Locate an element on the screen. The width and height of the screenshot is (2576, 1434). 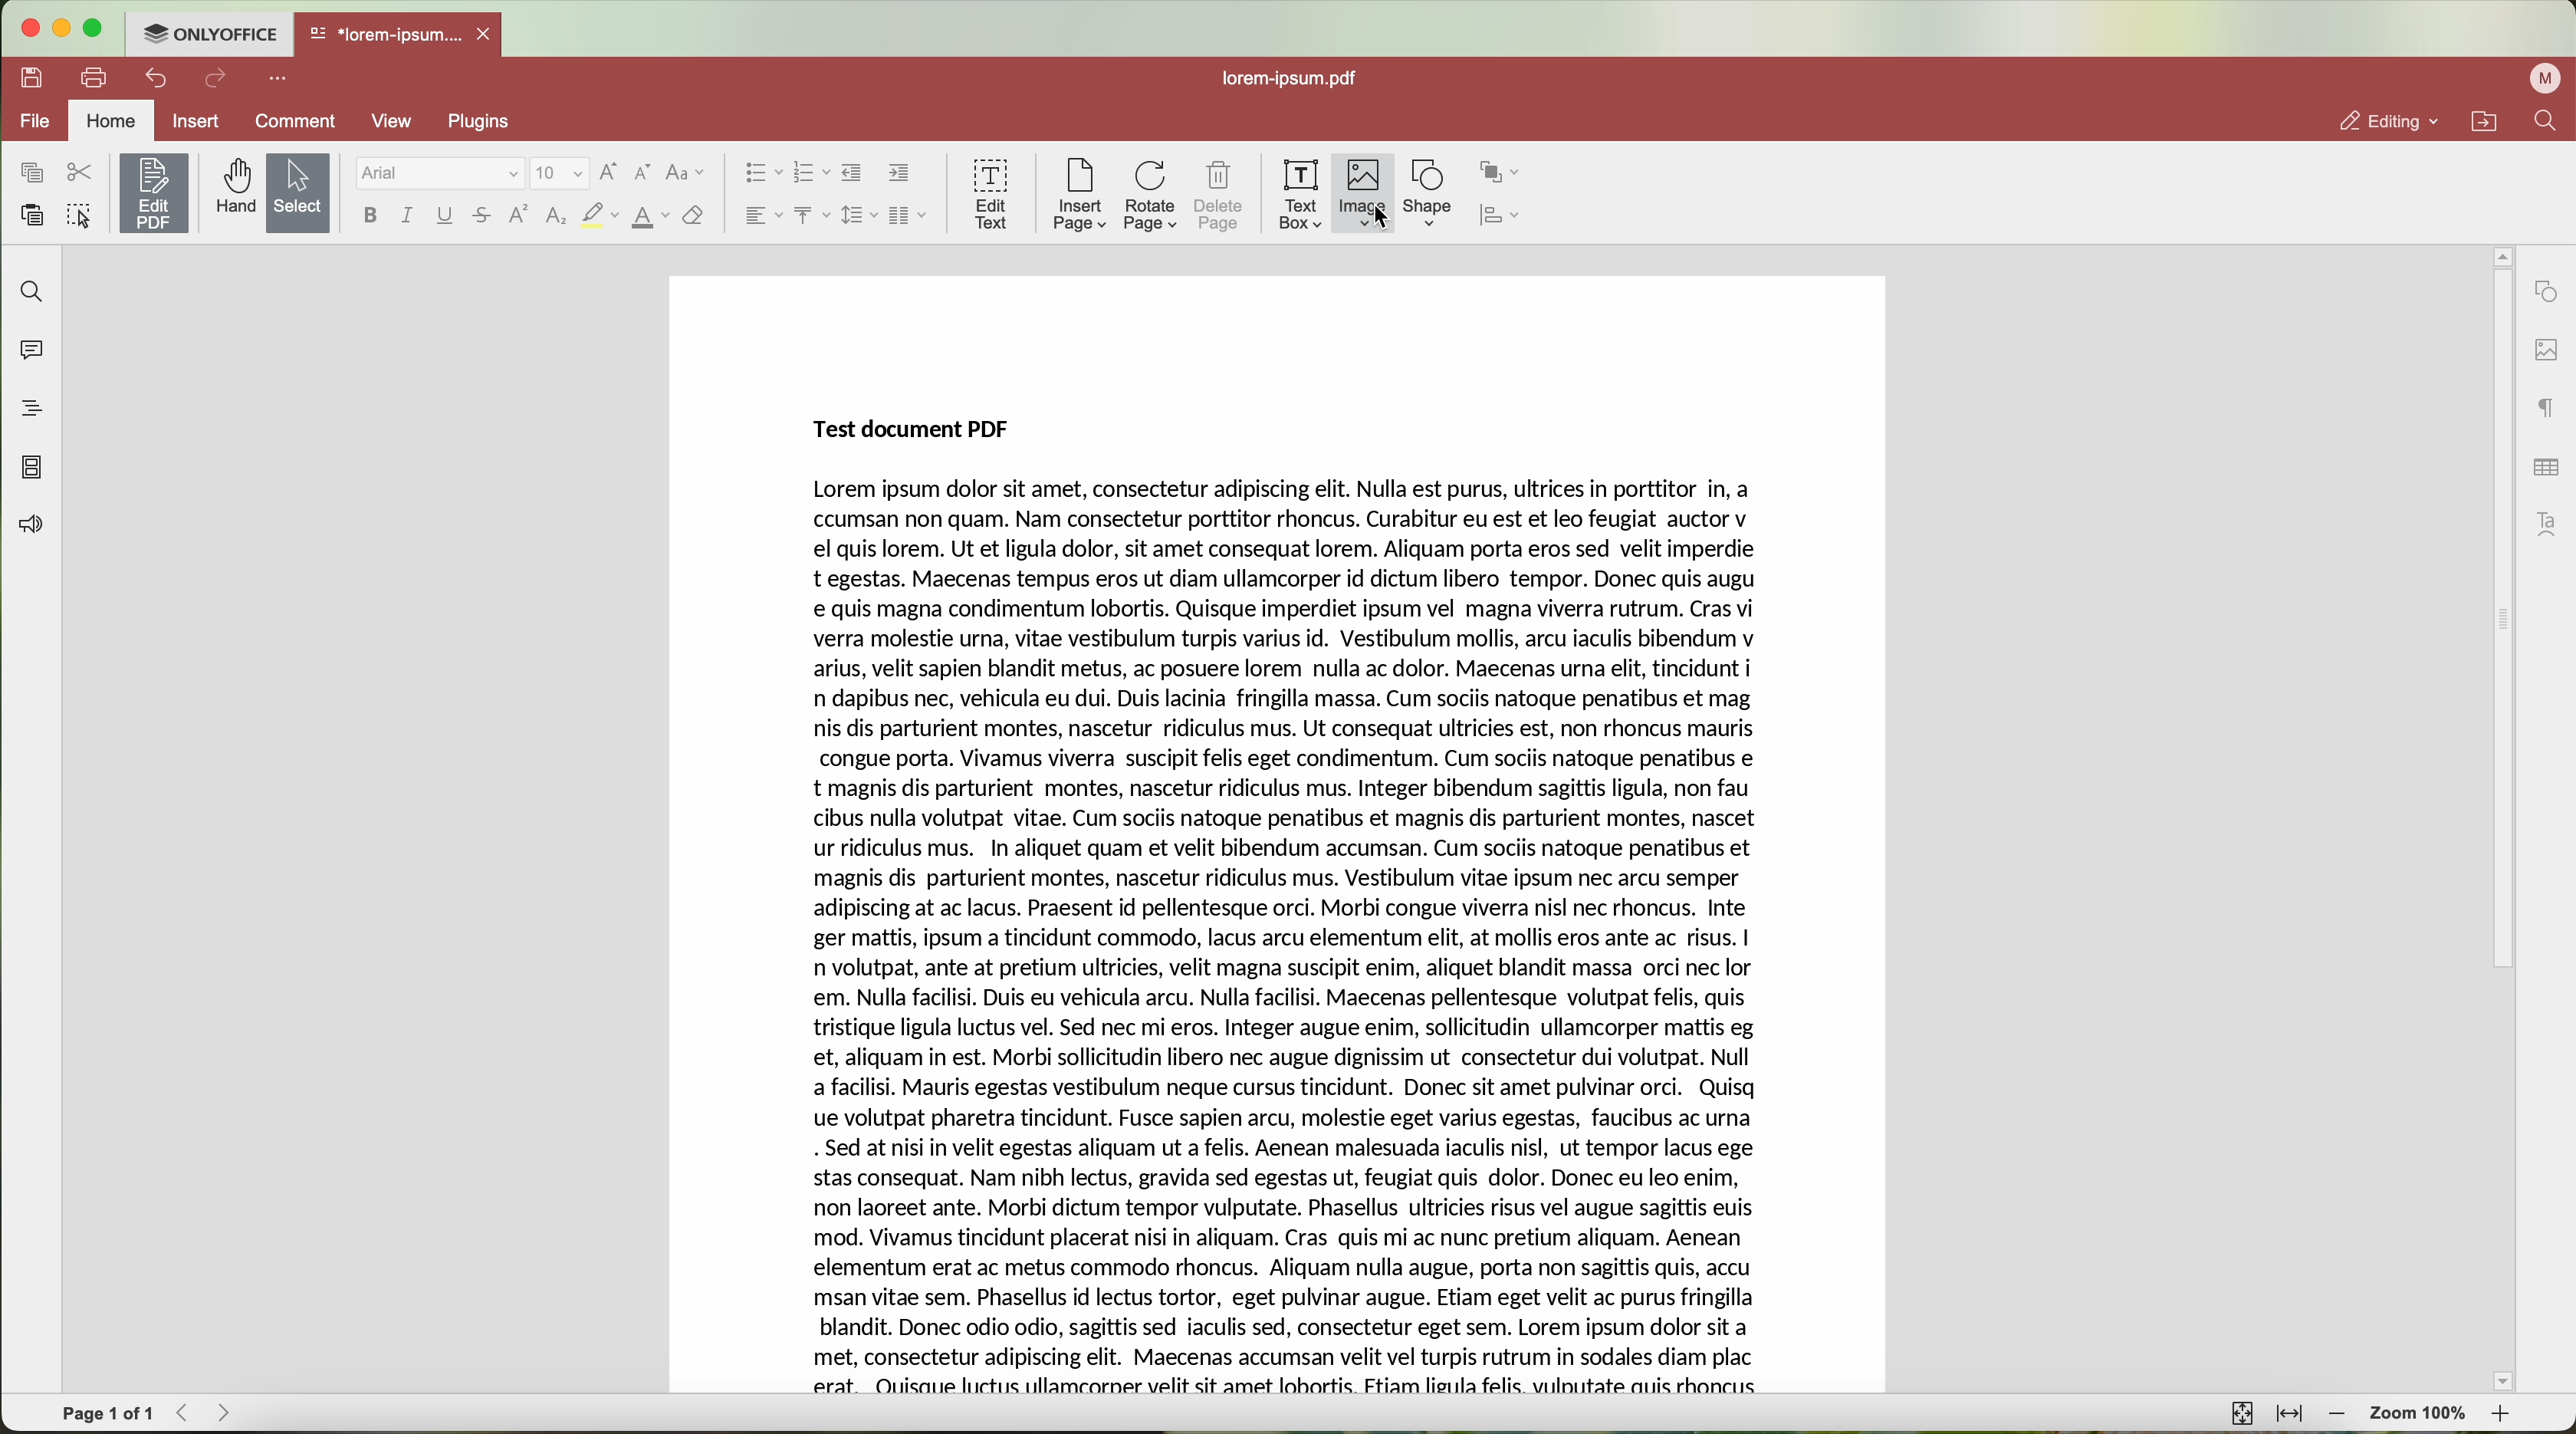
zoom 100% is located at coordinates (2420, 1417).